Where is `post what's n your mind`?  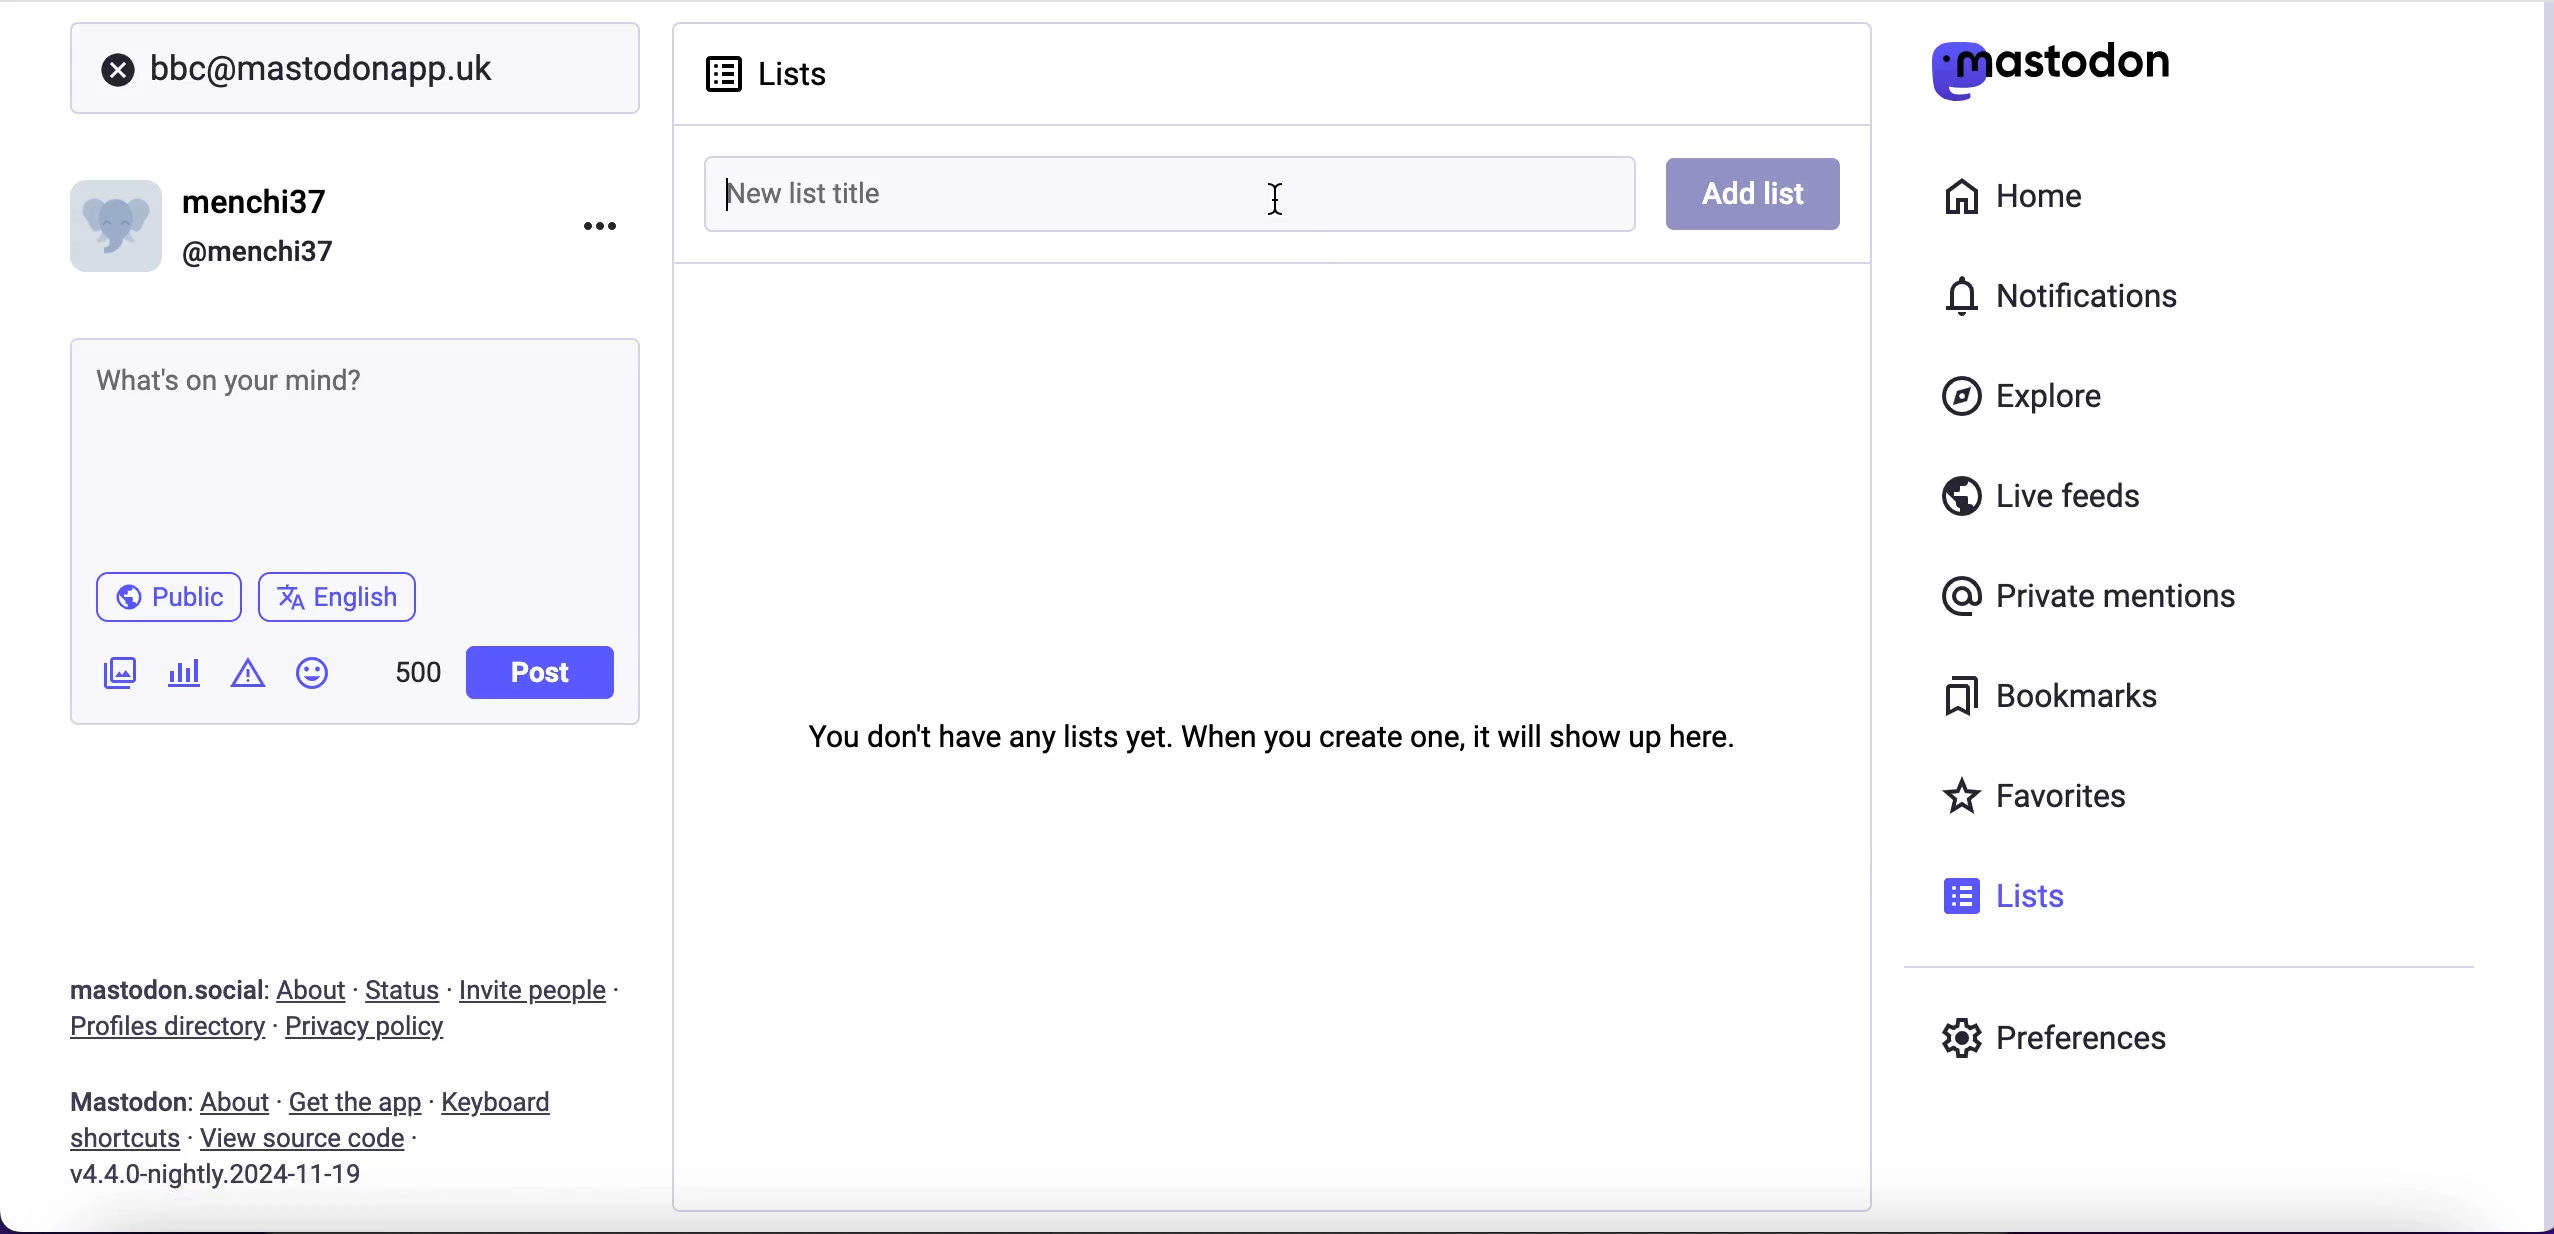
post what's n your mind is located at coordinates (346, 444).